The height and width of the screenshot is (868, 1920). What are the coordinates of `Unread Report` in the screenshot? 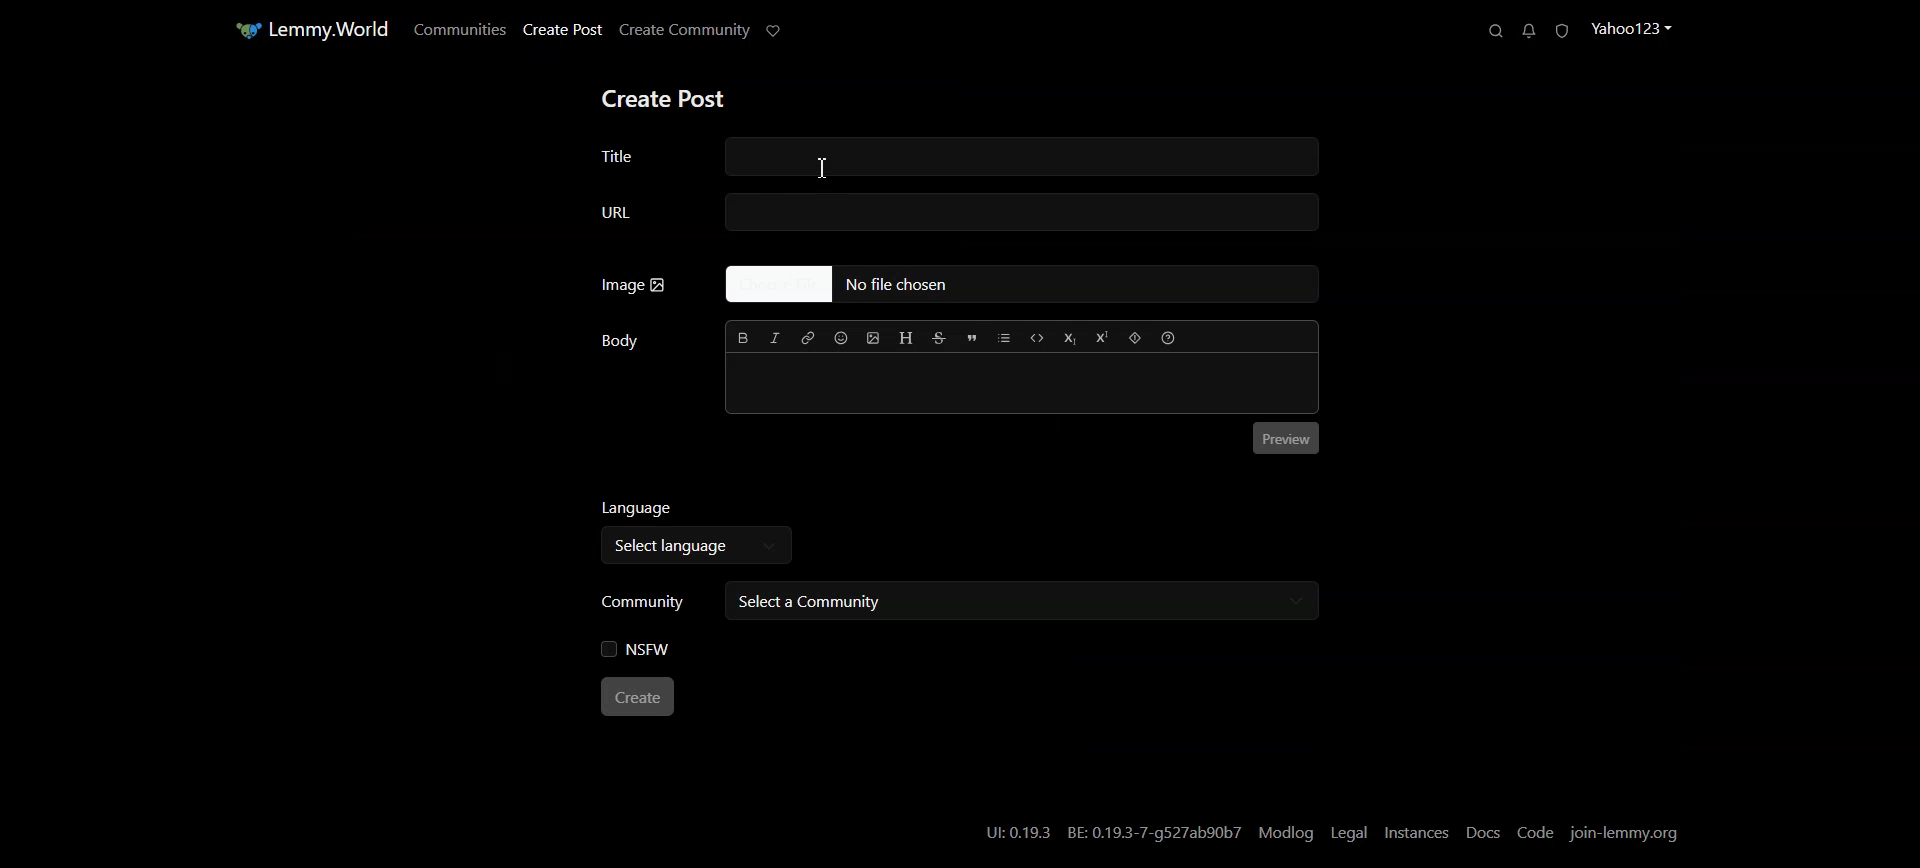 It's located at (1567, 30).